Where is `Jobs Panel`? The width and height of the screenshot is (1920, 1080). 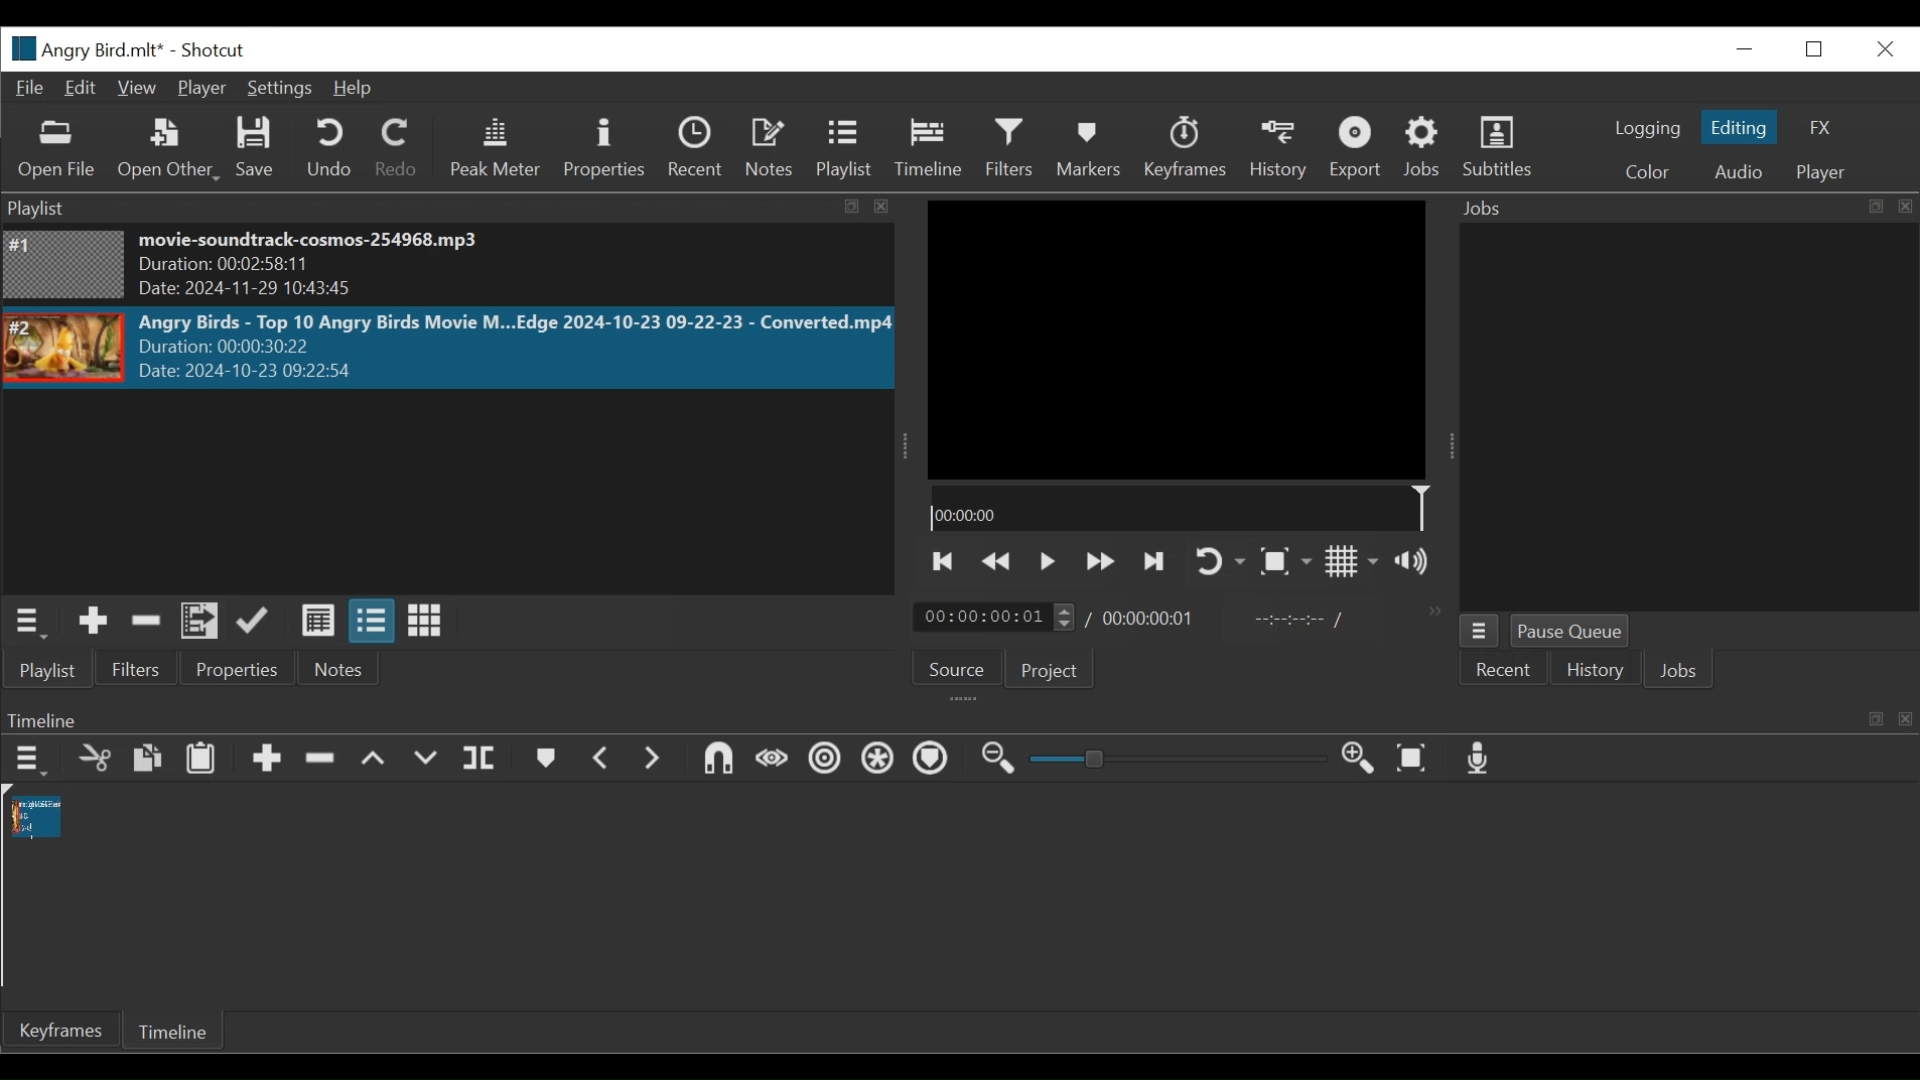 Jobs Panel is located at coordinates (1668, 418).